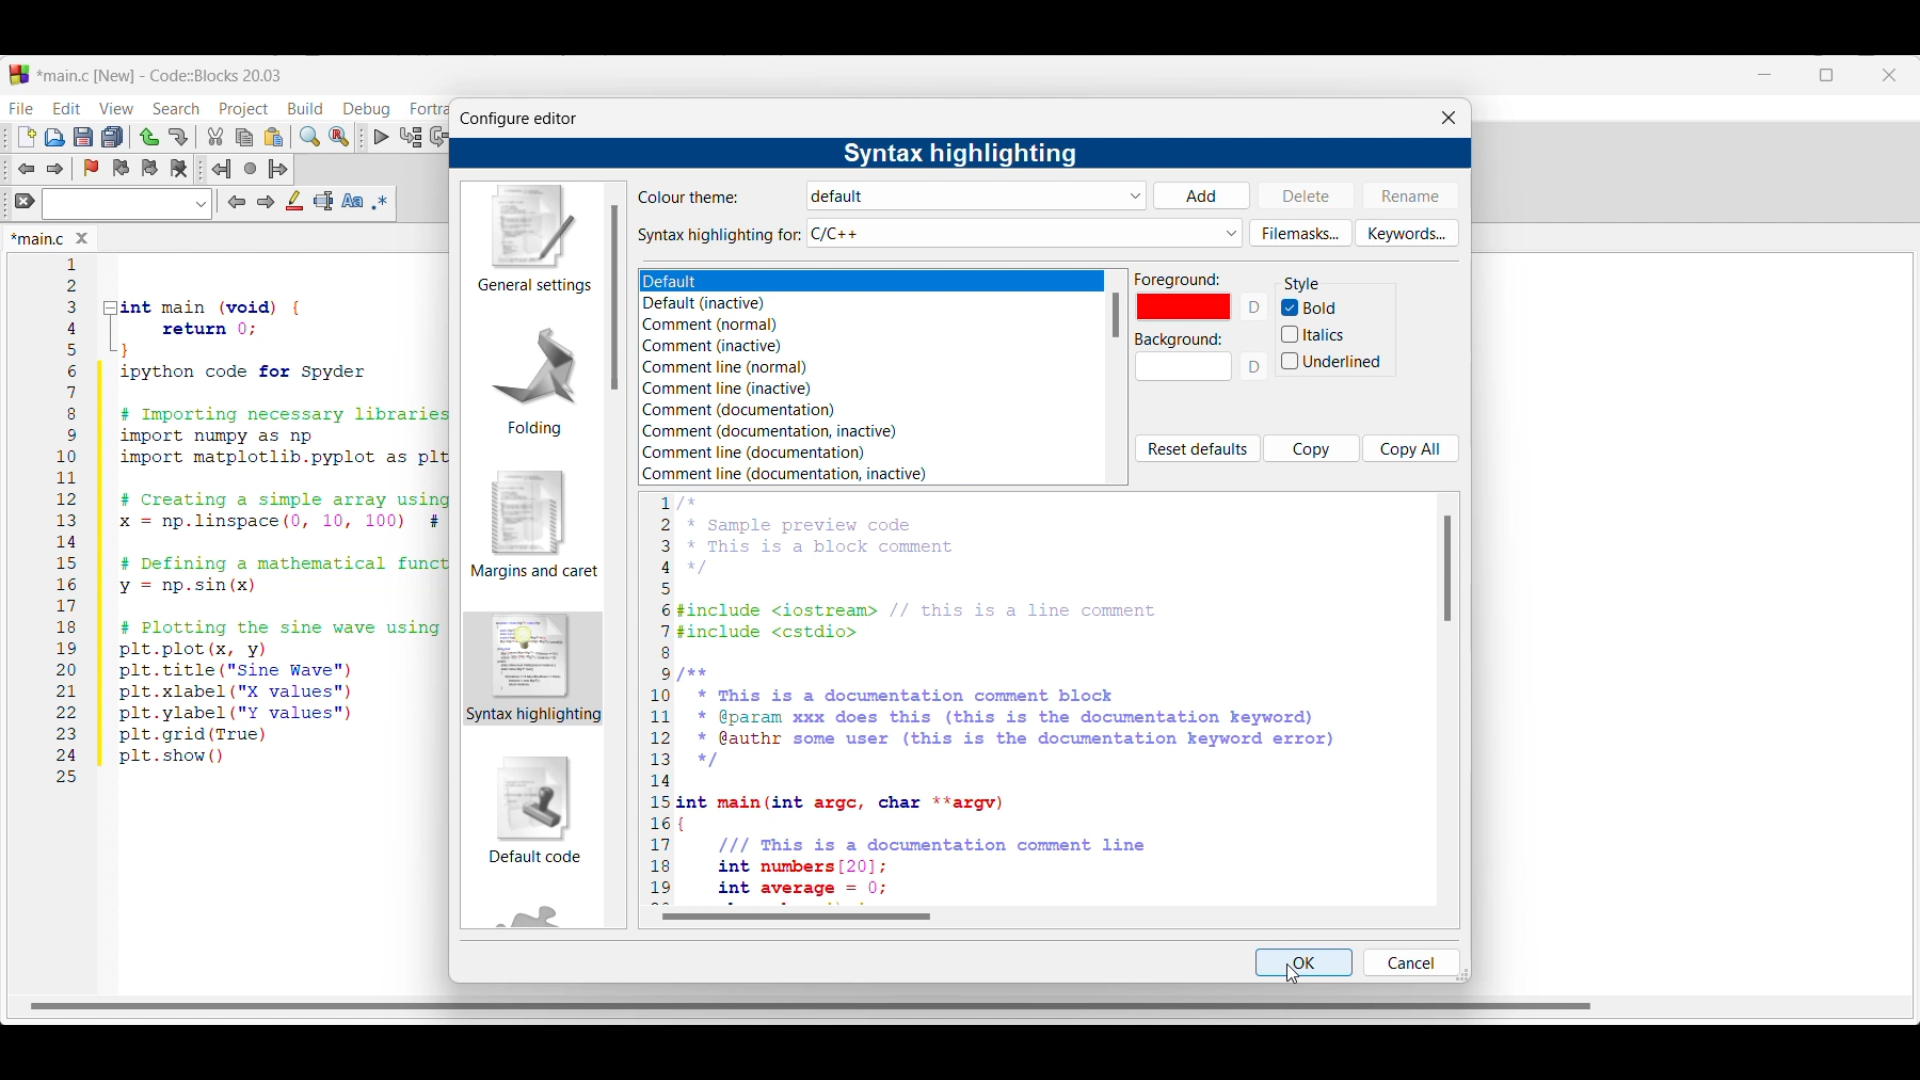 This screenshot has height=1080, width=1920. I want to click on Indicates color theme options, so click(690, 197).